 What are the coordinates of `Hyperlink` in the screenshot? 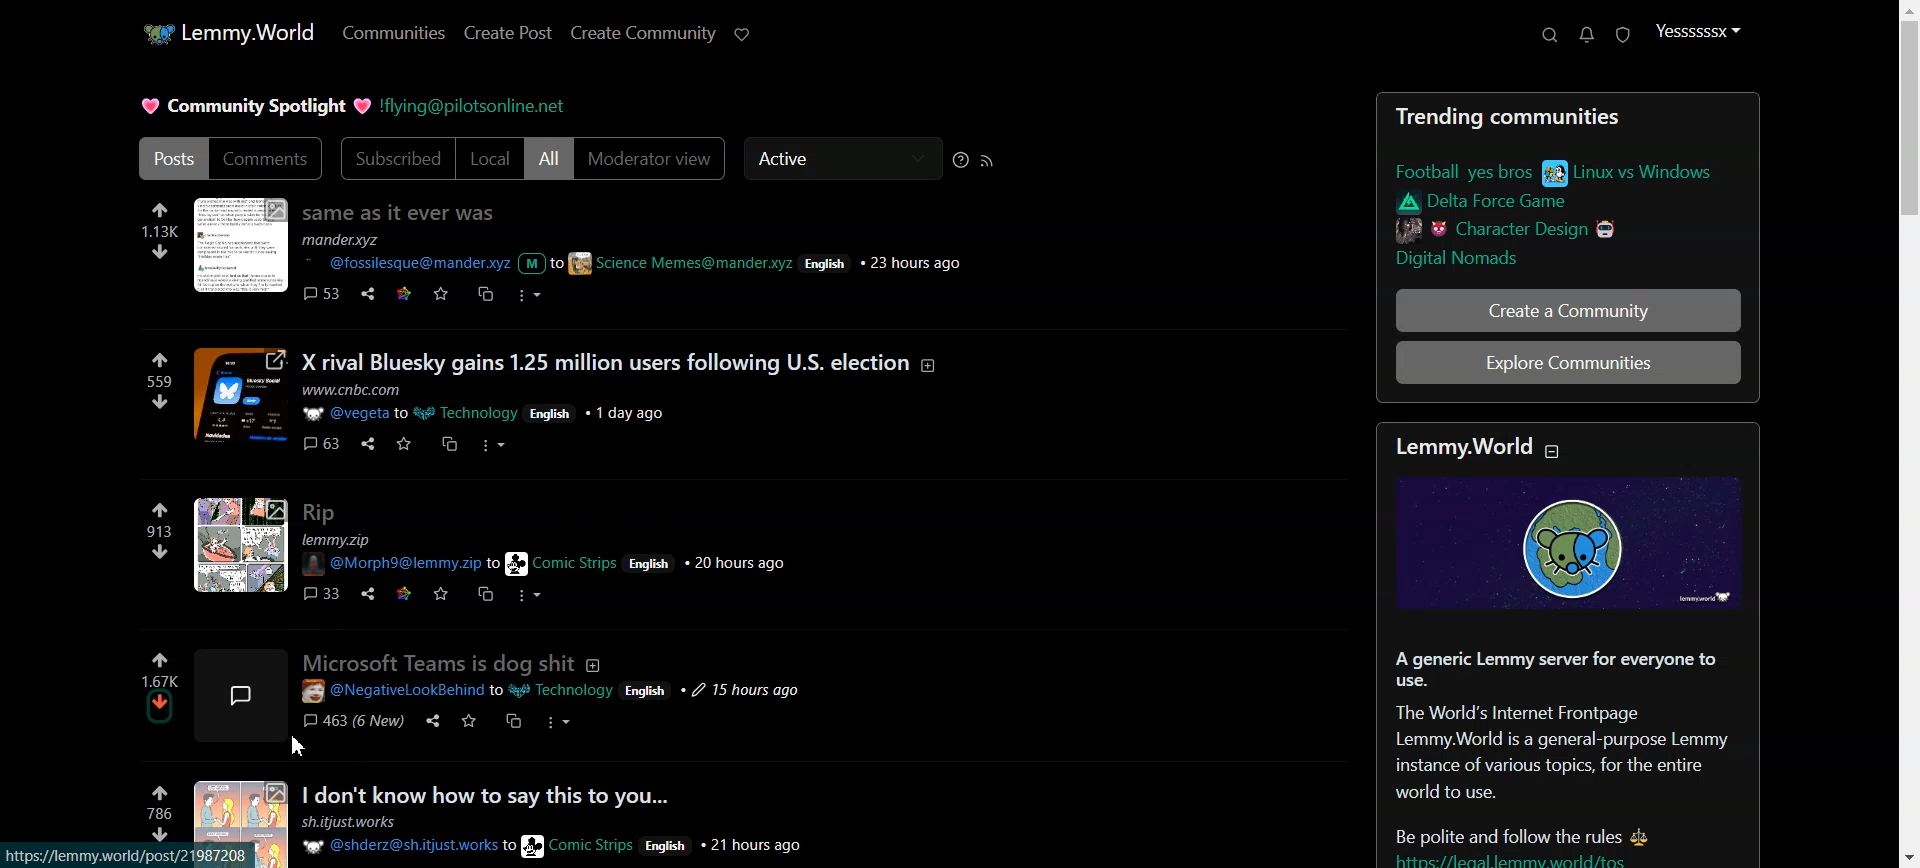 It's located at (472, 106).